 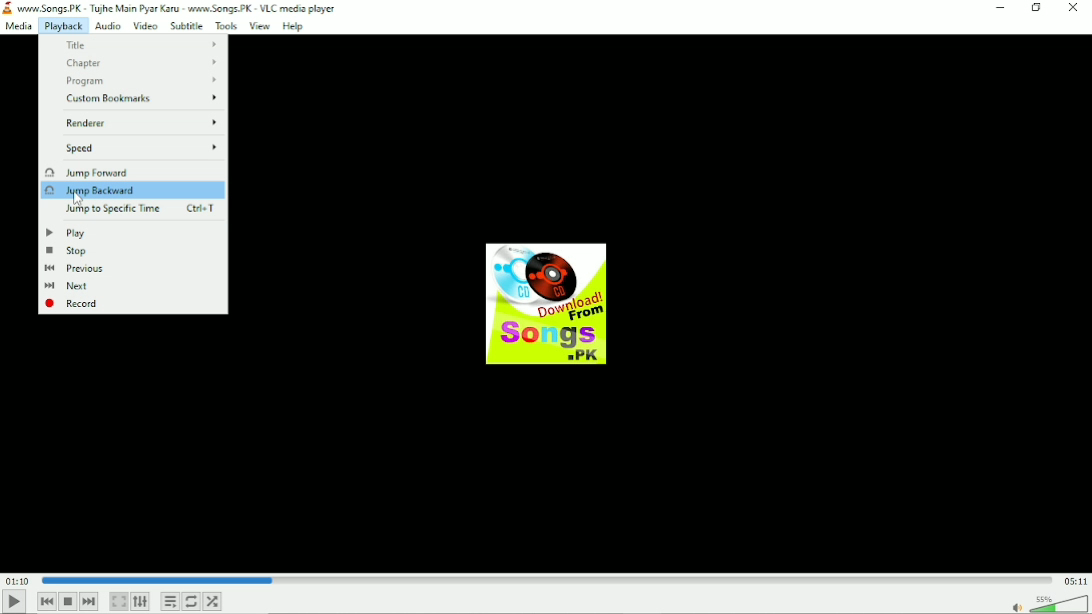 I want to click on Jump backward, so click(x=98, y=191).